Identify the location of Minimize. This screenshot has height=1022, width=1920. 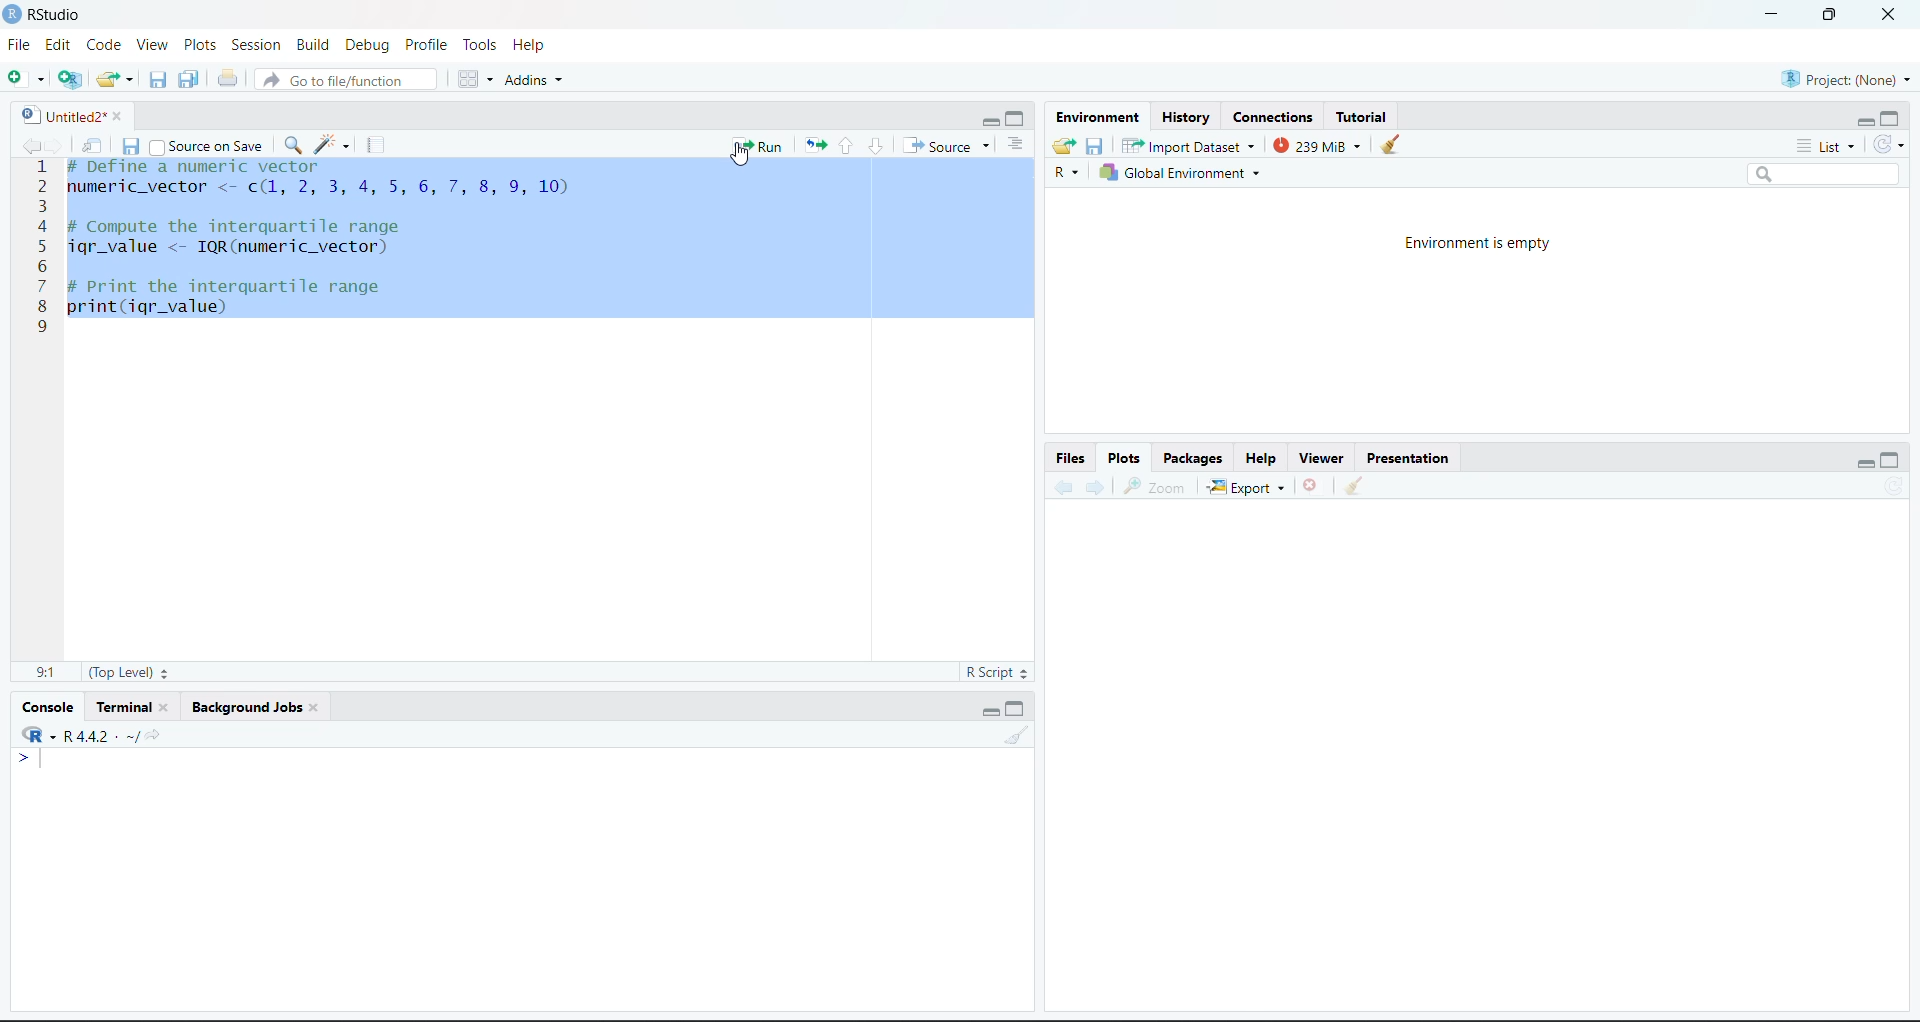
(988, 119).